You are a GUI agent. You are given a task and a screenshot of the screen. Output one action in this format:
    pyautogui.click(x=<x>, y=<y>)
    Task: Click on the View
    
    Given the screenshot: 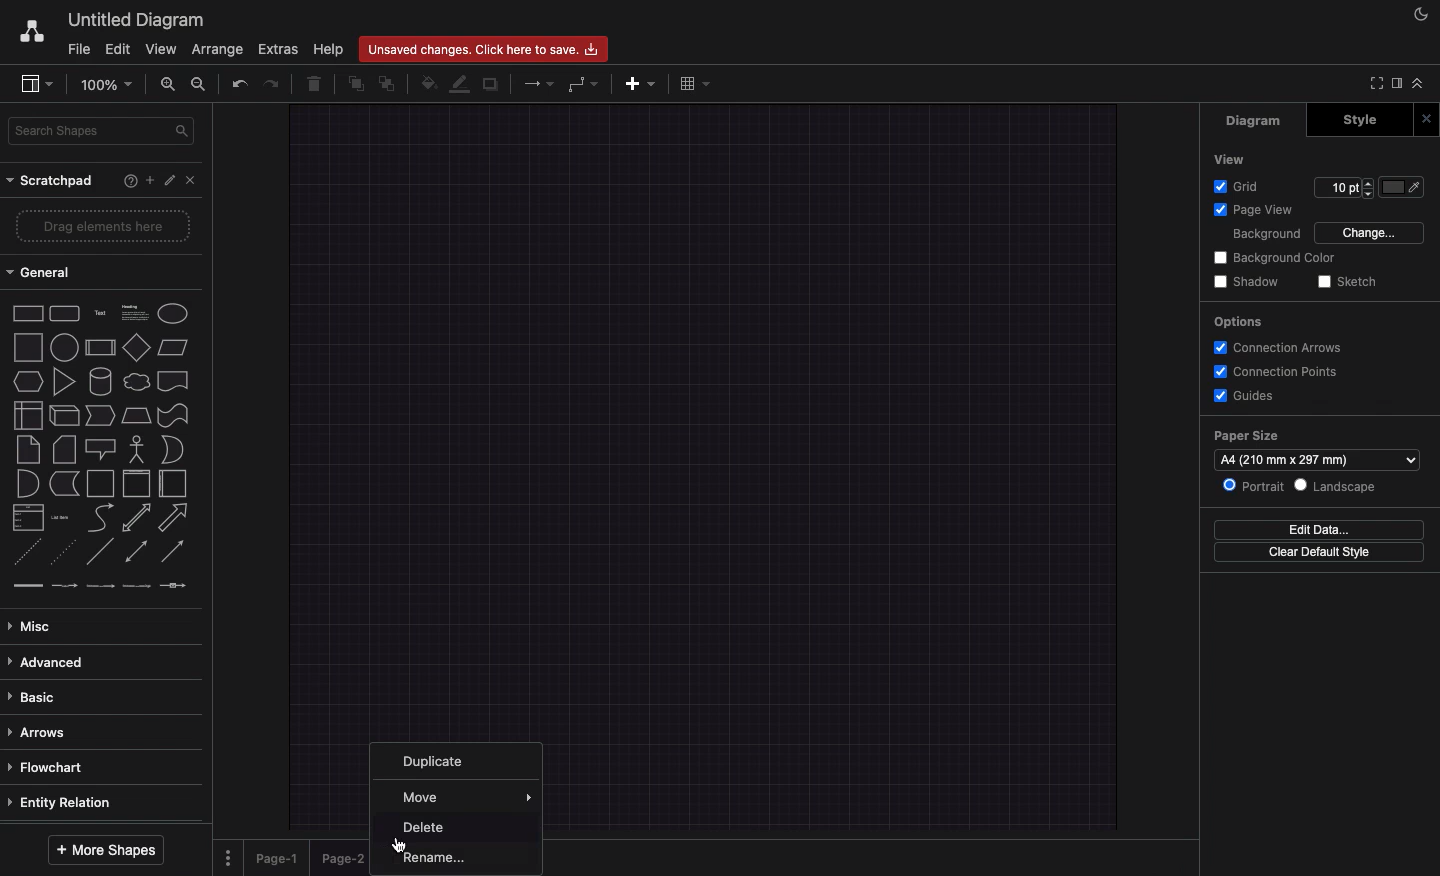 What is the action you would take?
    pyautogui.click(x=162, y=48)
    